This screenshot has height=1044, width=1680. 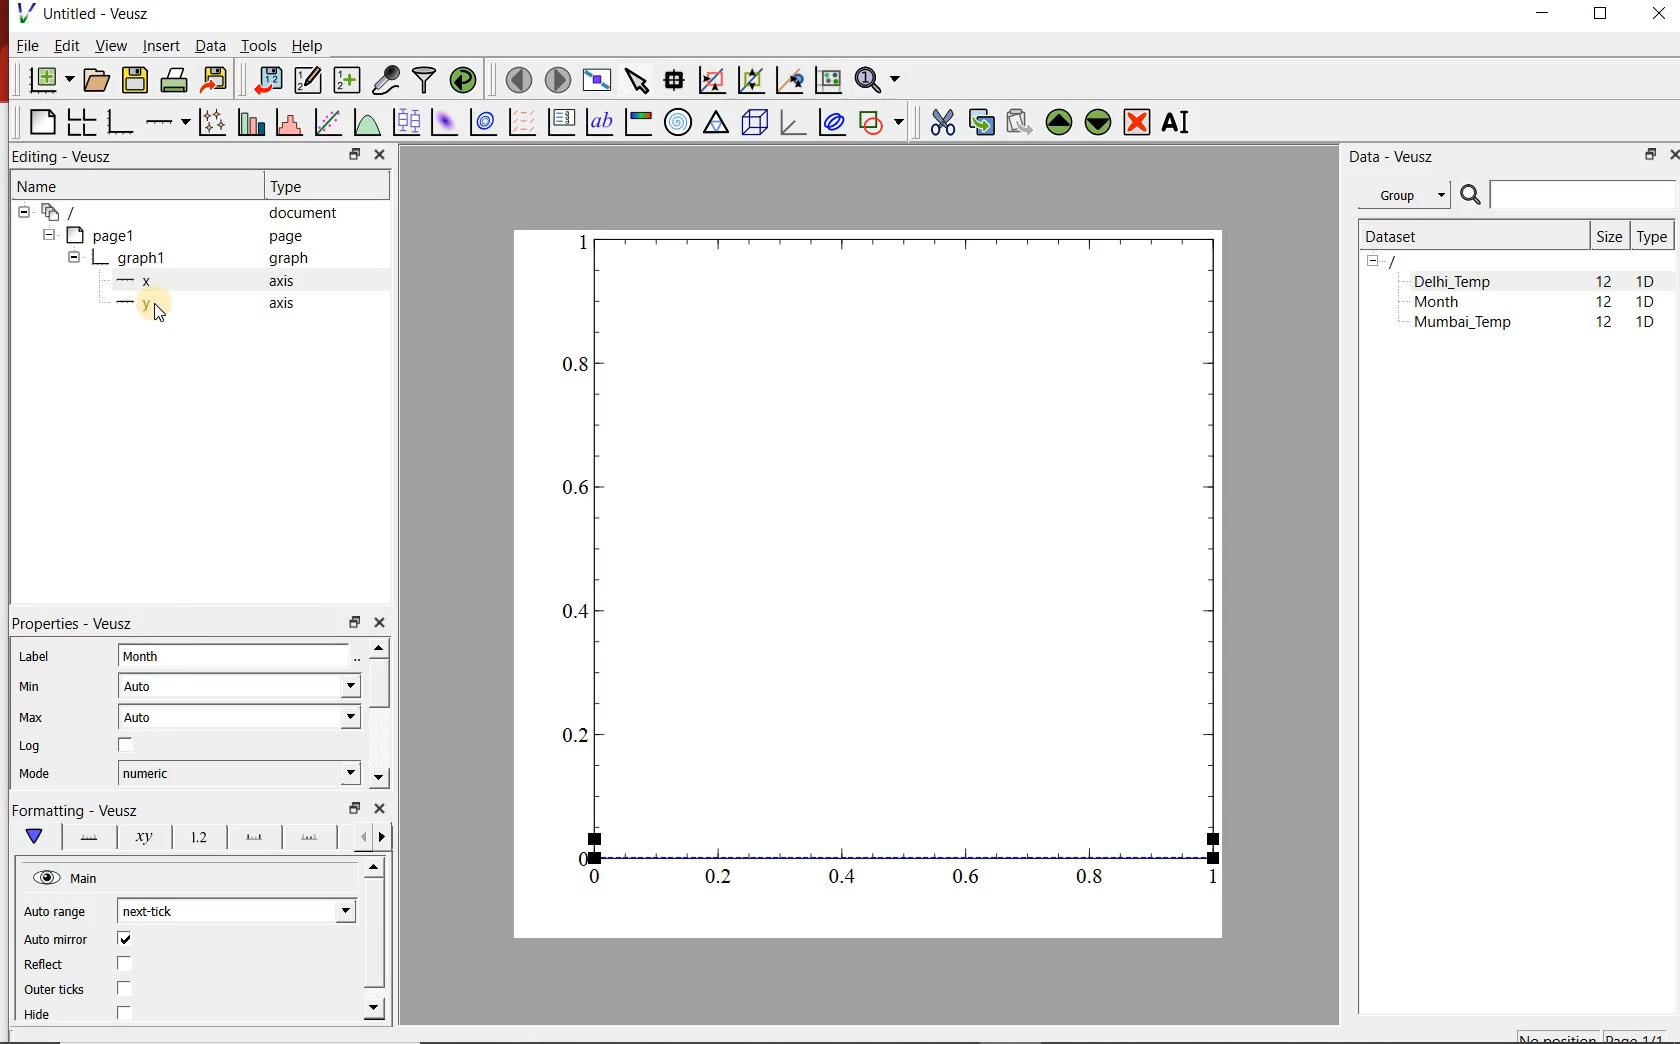 What do you see at coordinates (74, 155) in the screenshot?
I see `Editing - Veusz` at bounding box center [74, 155].